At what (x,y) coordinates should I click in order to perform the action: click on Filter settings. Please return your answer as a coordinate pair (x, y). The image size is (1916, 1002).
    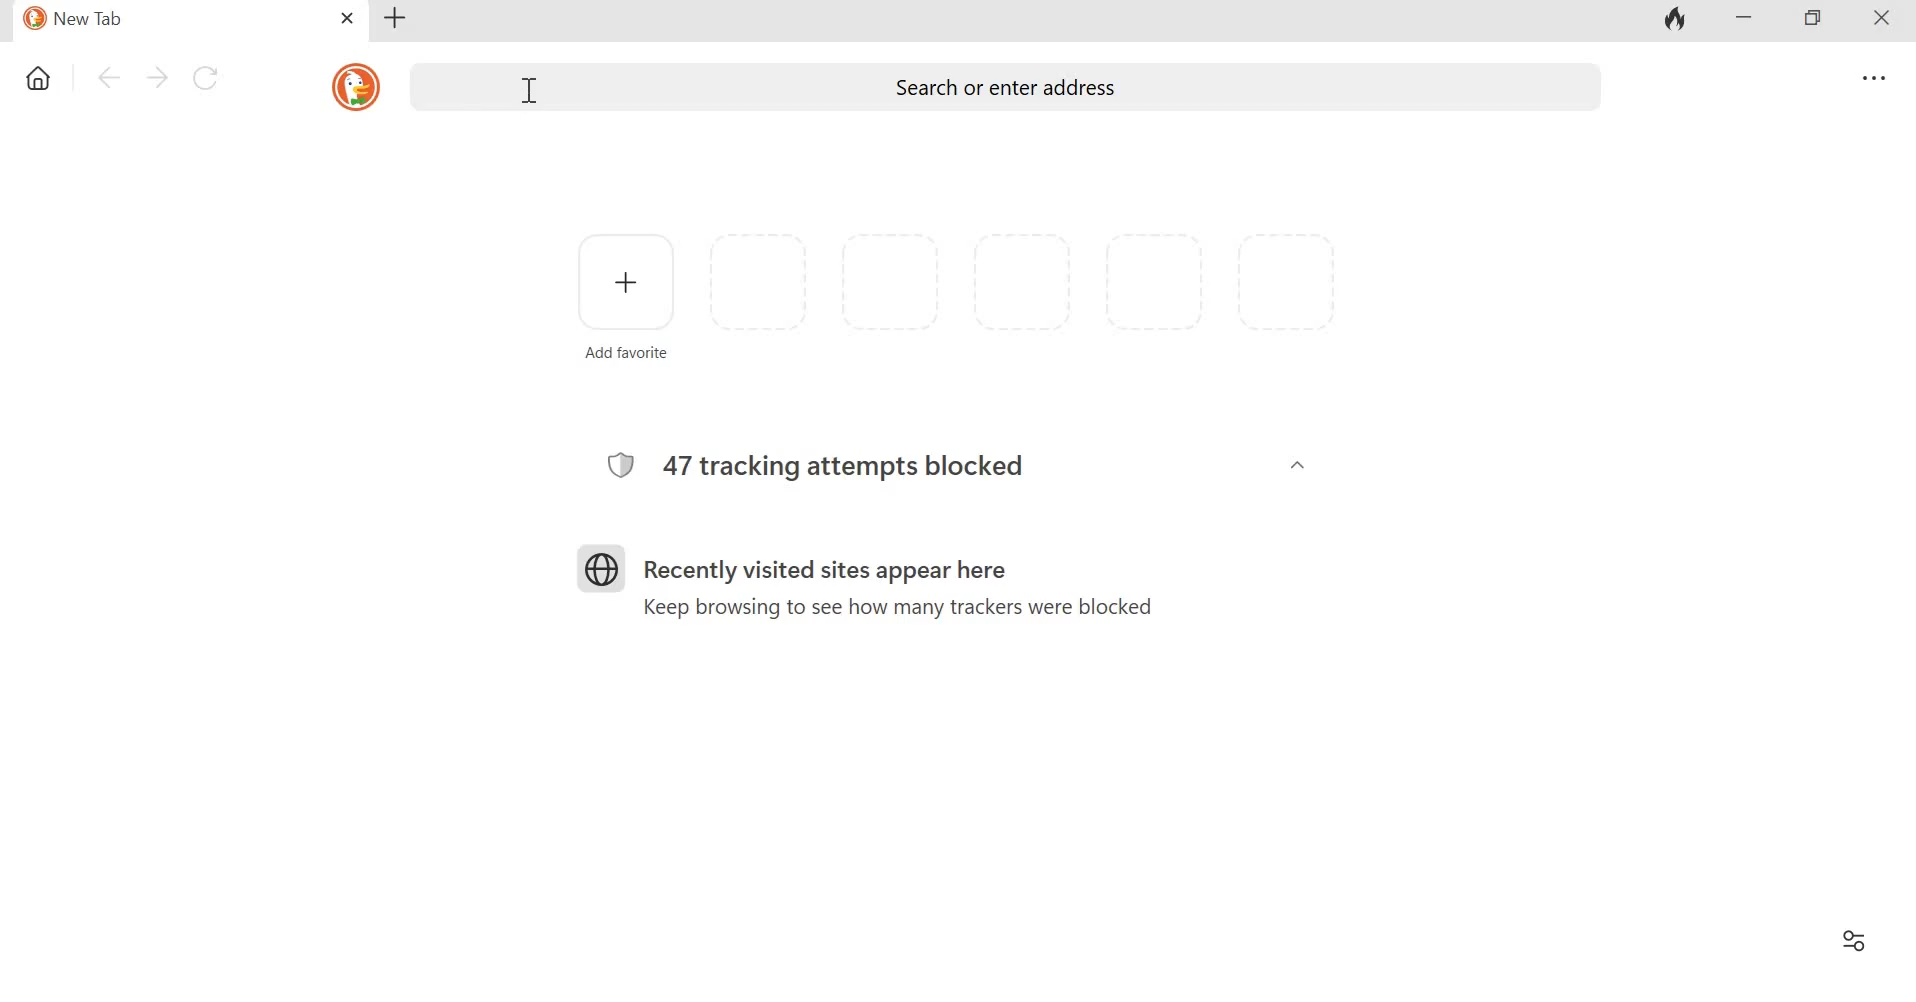
    Looking at the image, I should click on (1851, 937).